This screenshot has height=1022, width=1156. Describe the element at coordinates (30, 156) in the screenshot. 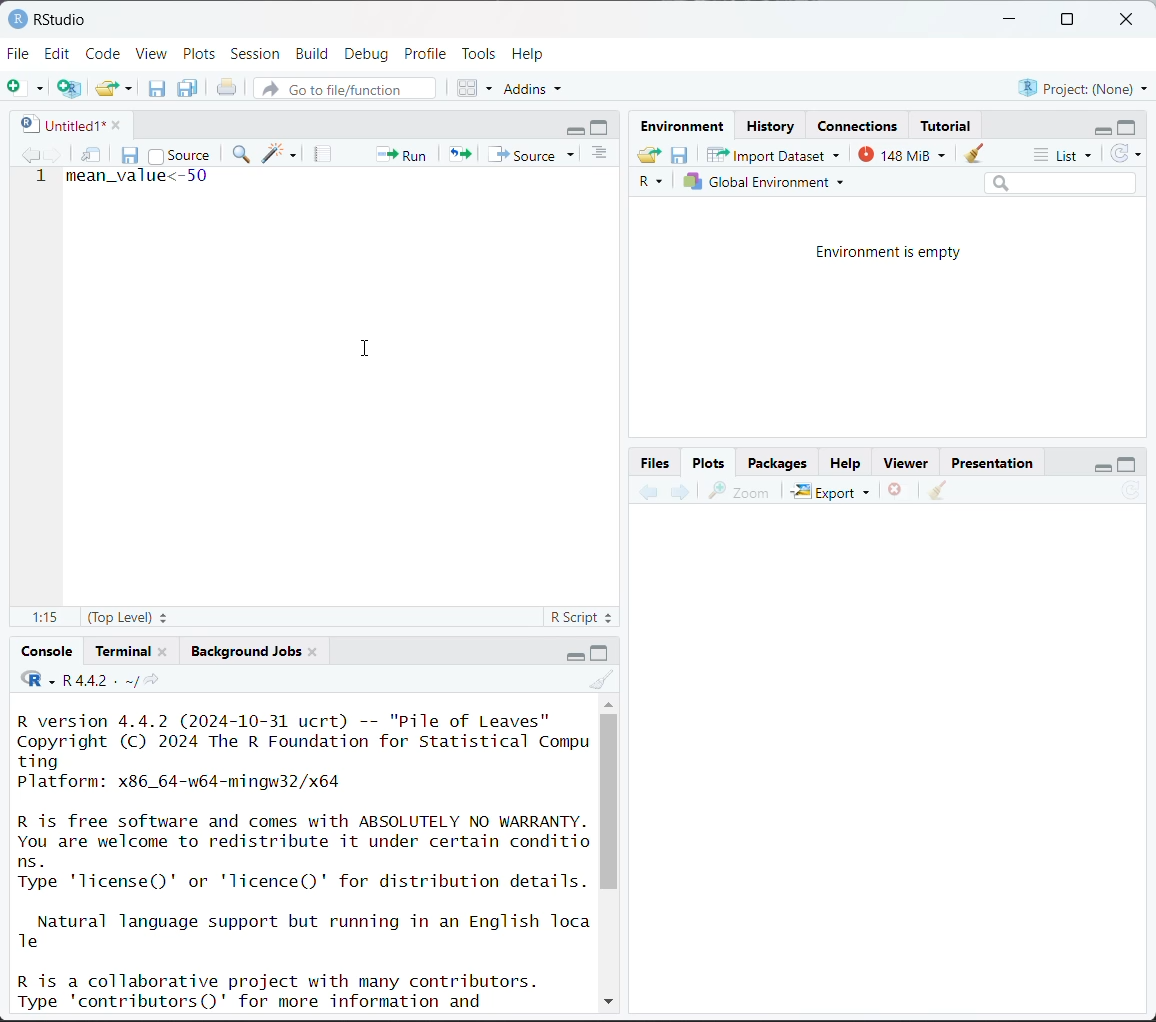

I see `go backward to previous source location` at that location.